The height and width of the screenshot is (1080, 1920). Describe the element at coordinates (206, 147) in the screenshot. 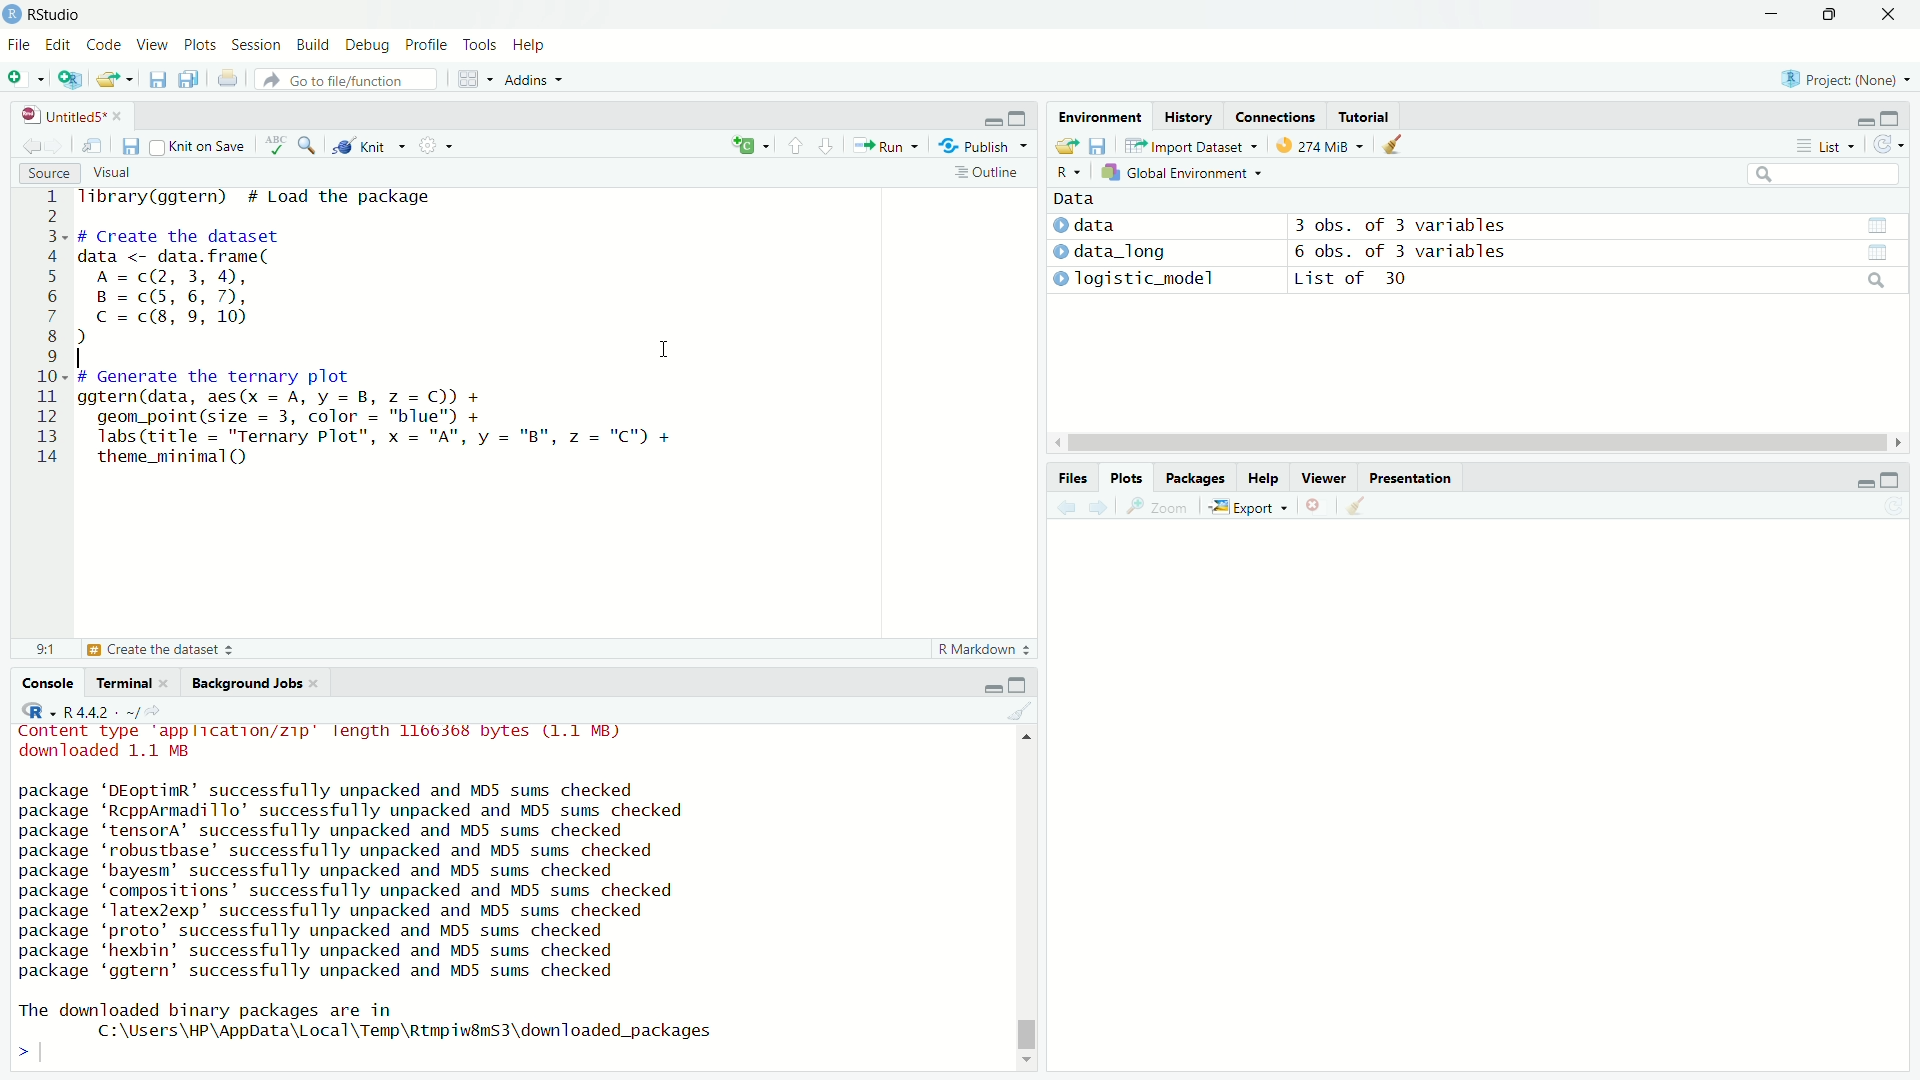

I see `Knit on Save` at that location.